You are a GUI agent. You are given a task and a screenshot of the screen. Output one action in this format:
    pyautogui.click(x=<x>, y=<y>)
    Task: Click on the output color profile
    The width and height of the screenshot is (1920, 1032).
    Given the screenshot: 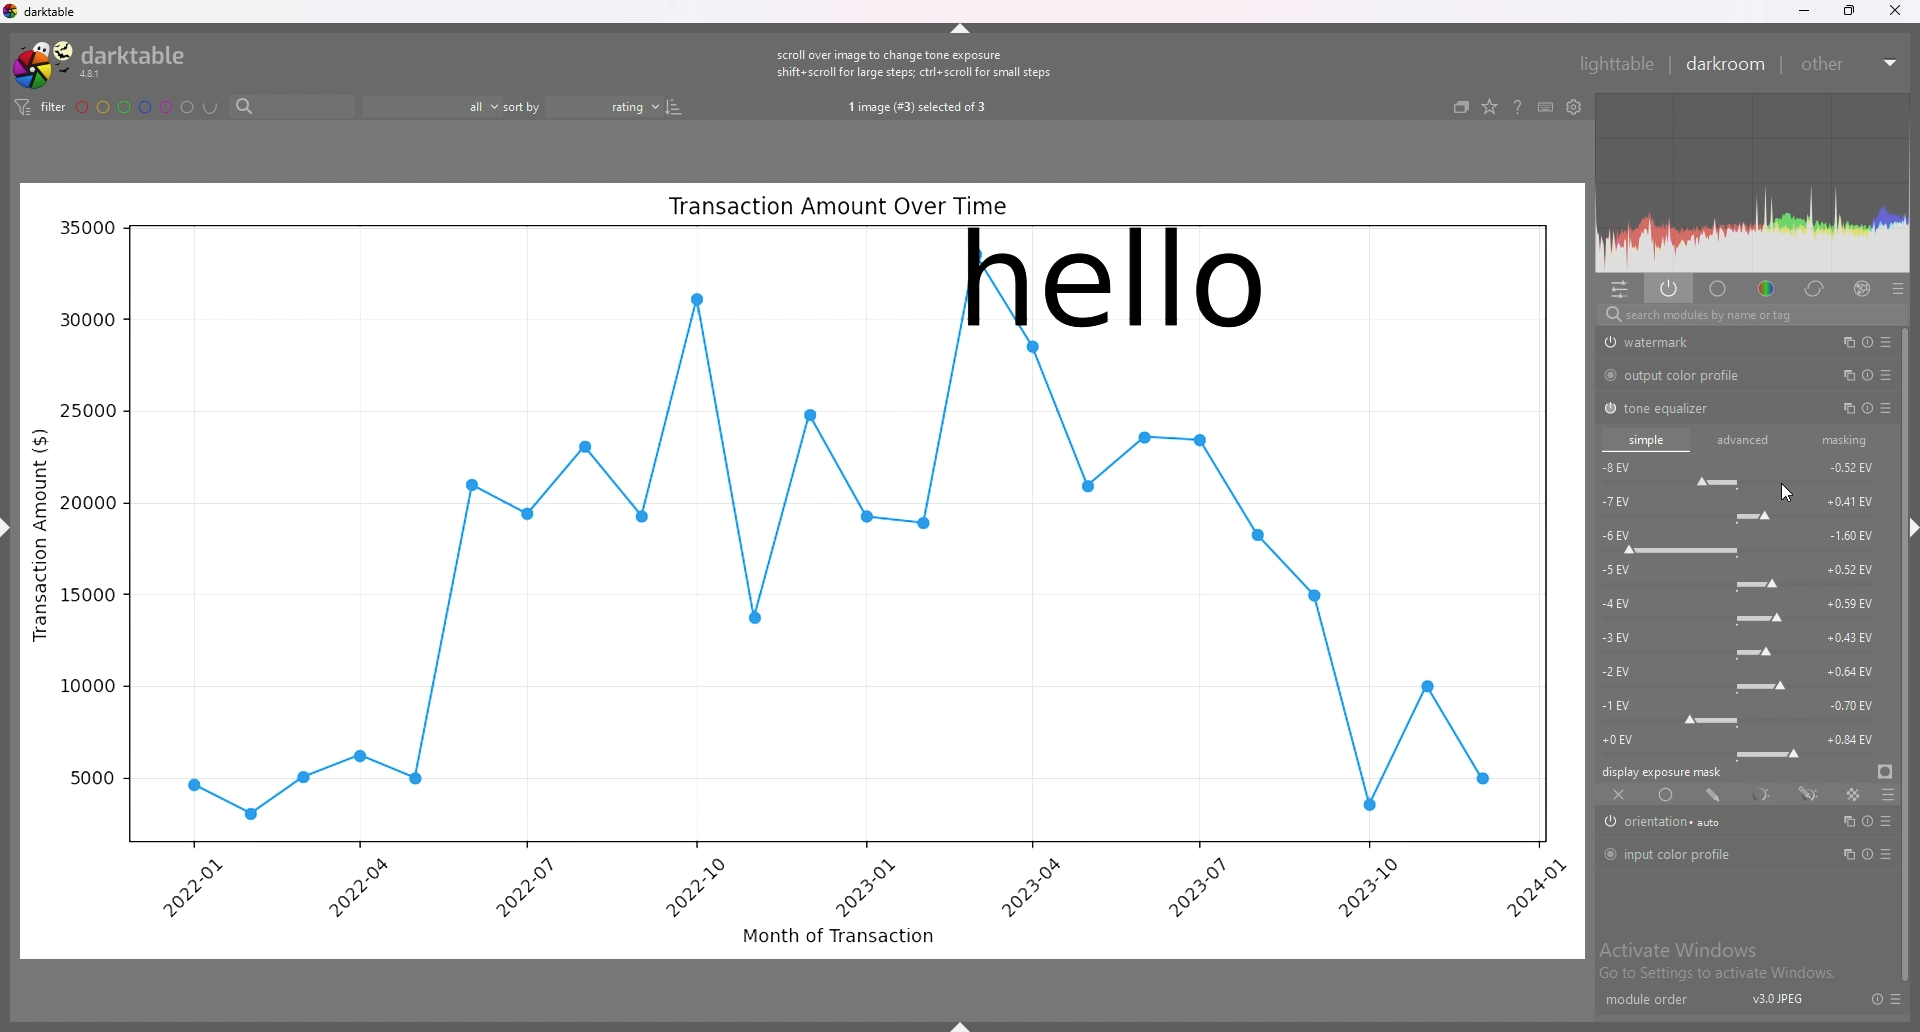 What is the action you would take?
    pyautogui.click(x=1689, y=377)
    